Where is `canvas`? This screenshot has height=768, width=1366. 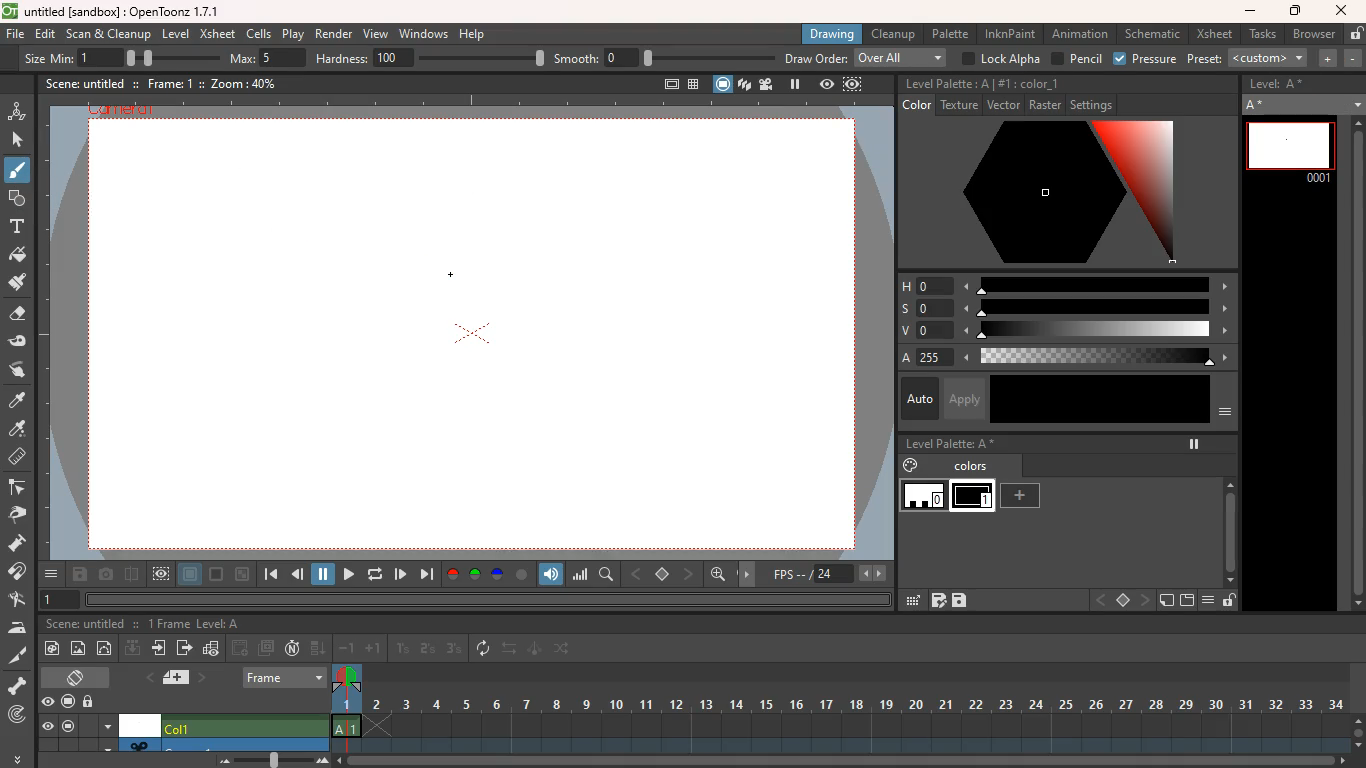 canvas is located at coordinates (475, 336).